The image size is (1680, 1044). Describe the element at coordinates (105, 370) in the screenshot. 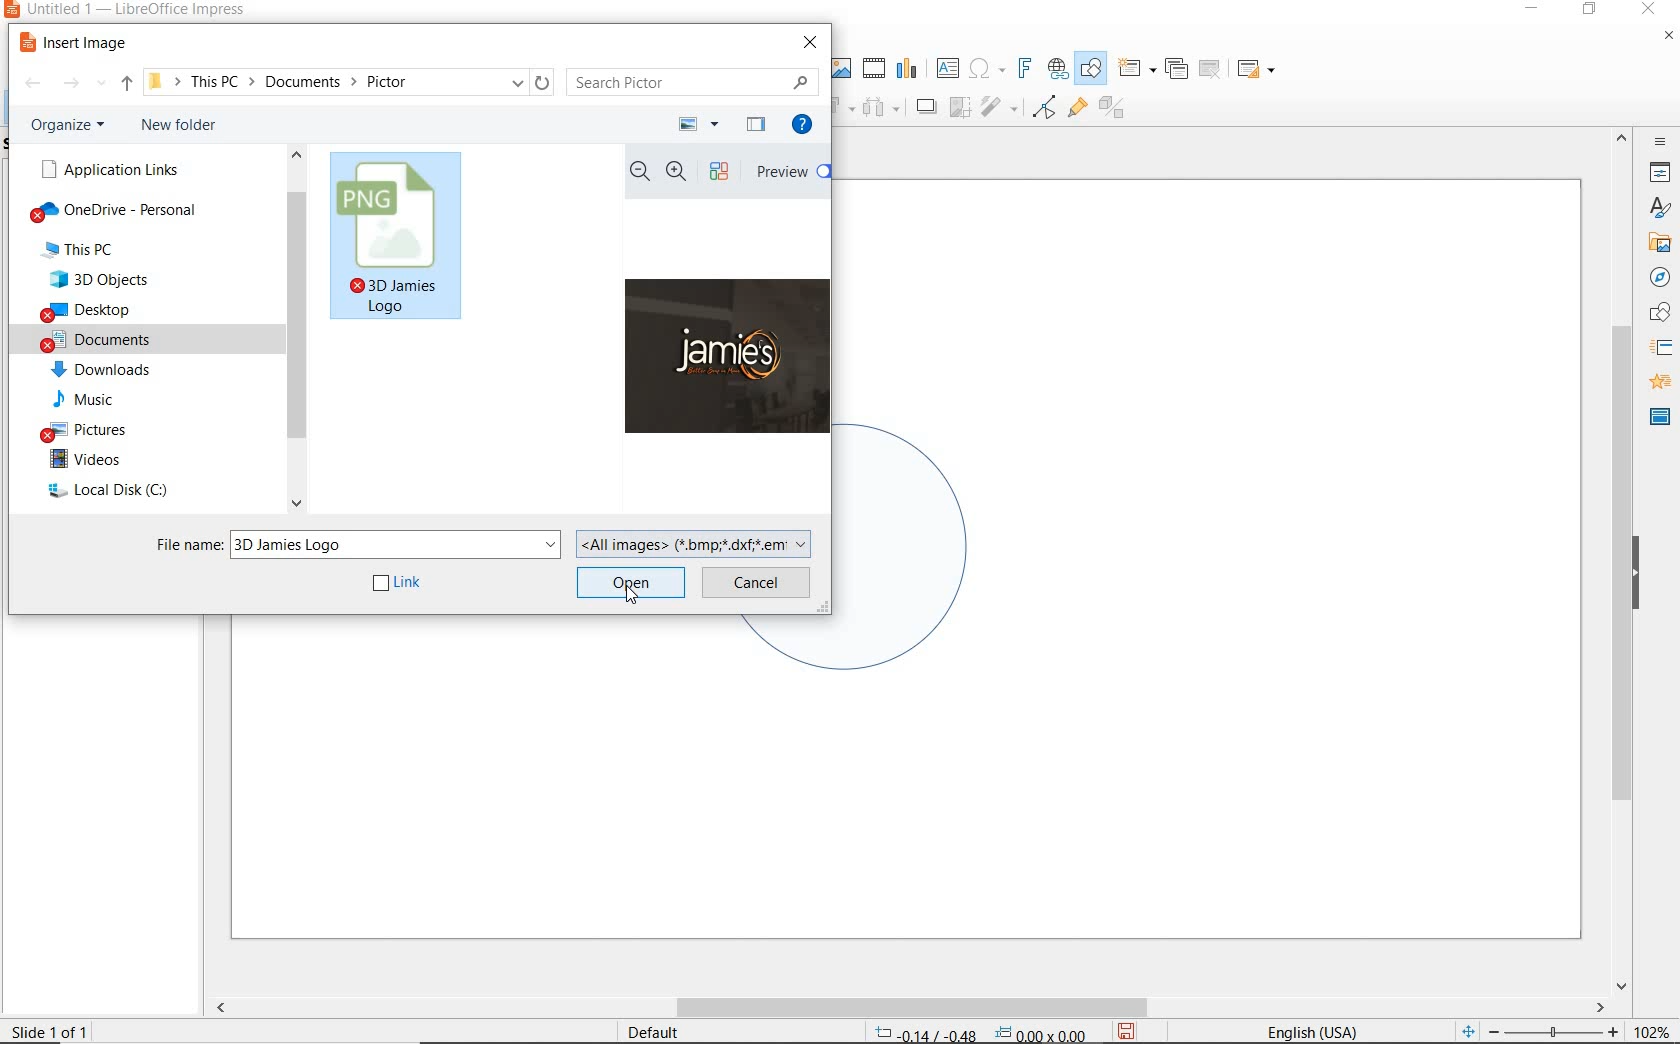

I see `downloads` at that location.